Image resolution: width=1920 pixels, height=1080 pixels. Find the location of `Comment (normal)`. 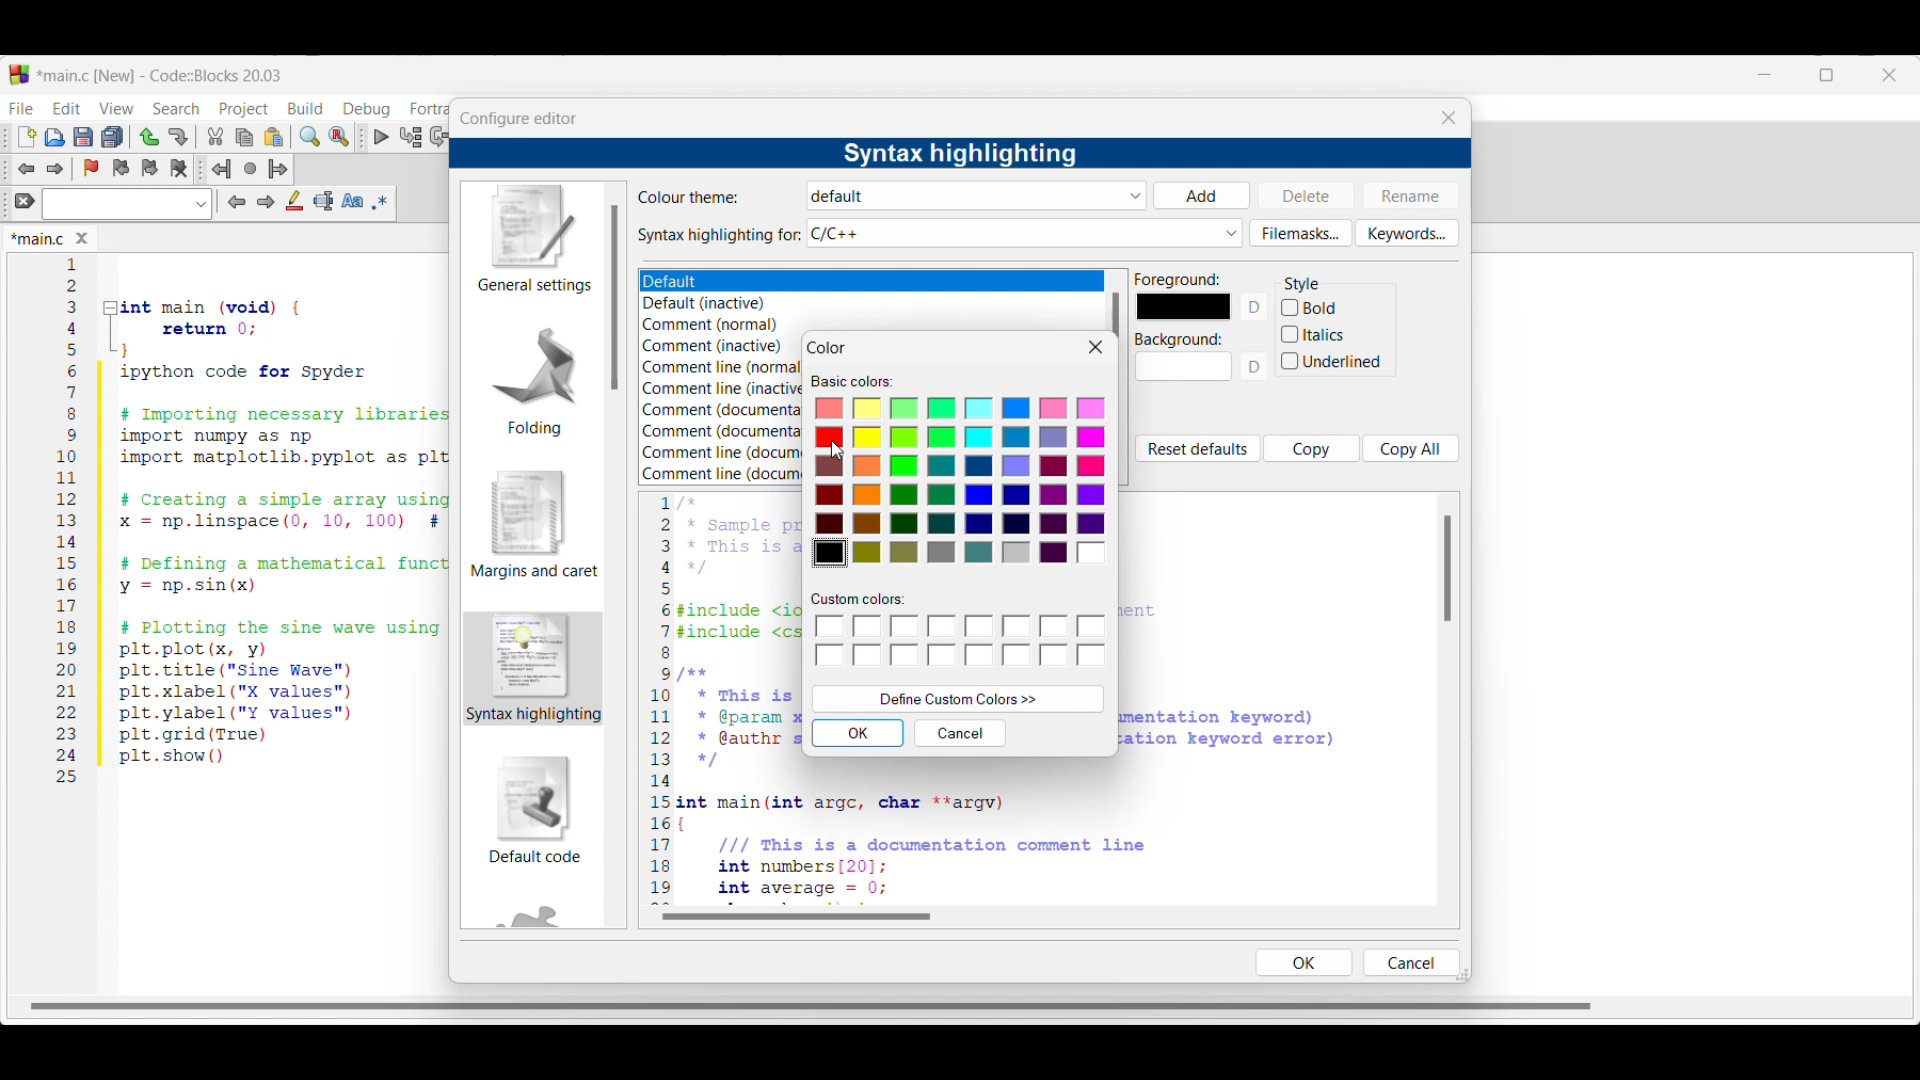

Comment (normal) is located at coordinates (718, 326).